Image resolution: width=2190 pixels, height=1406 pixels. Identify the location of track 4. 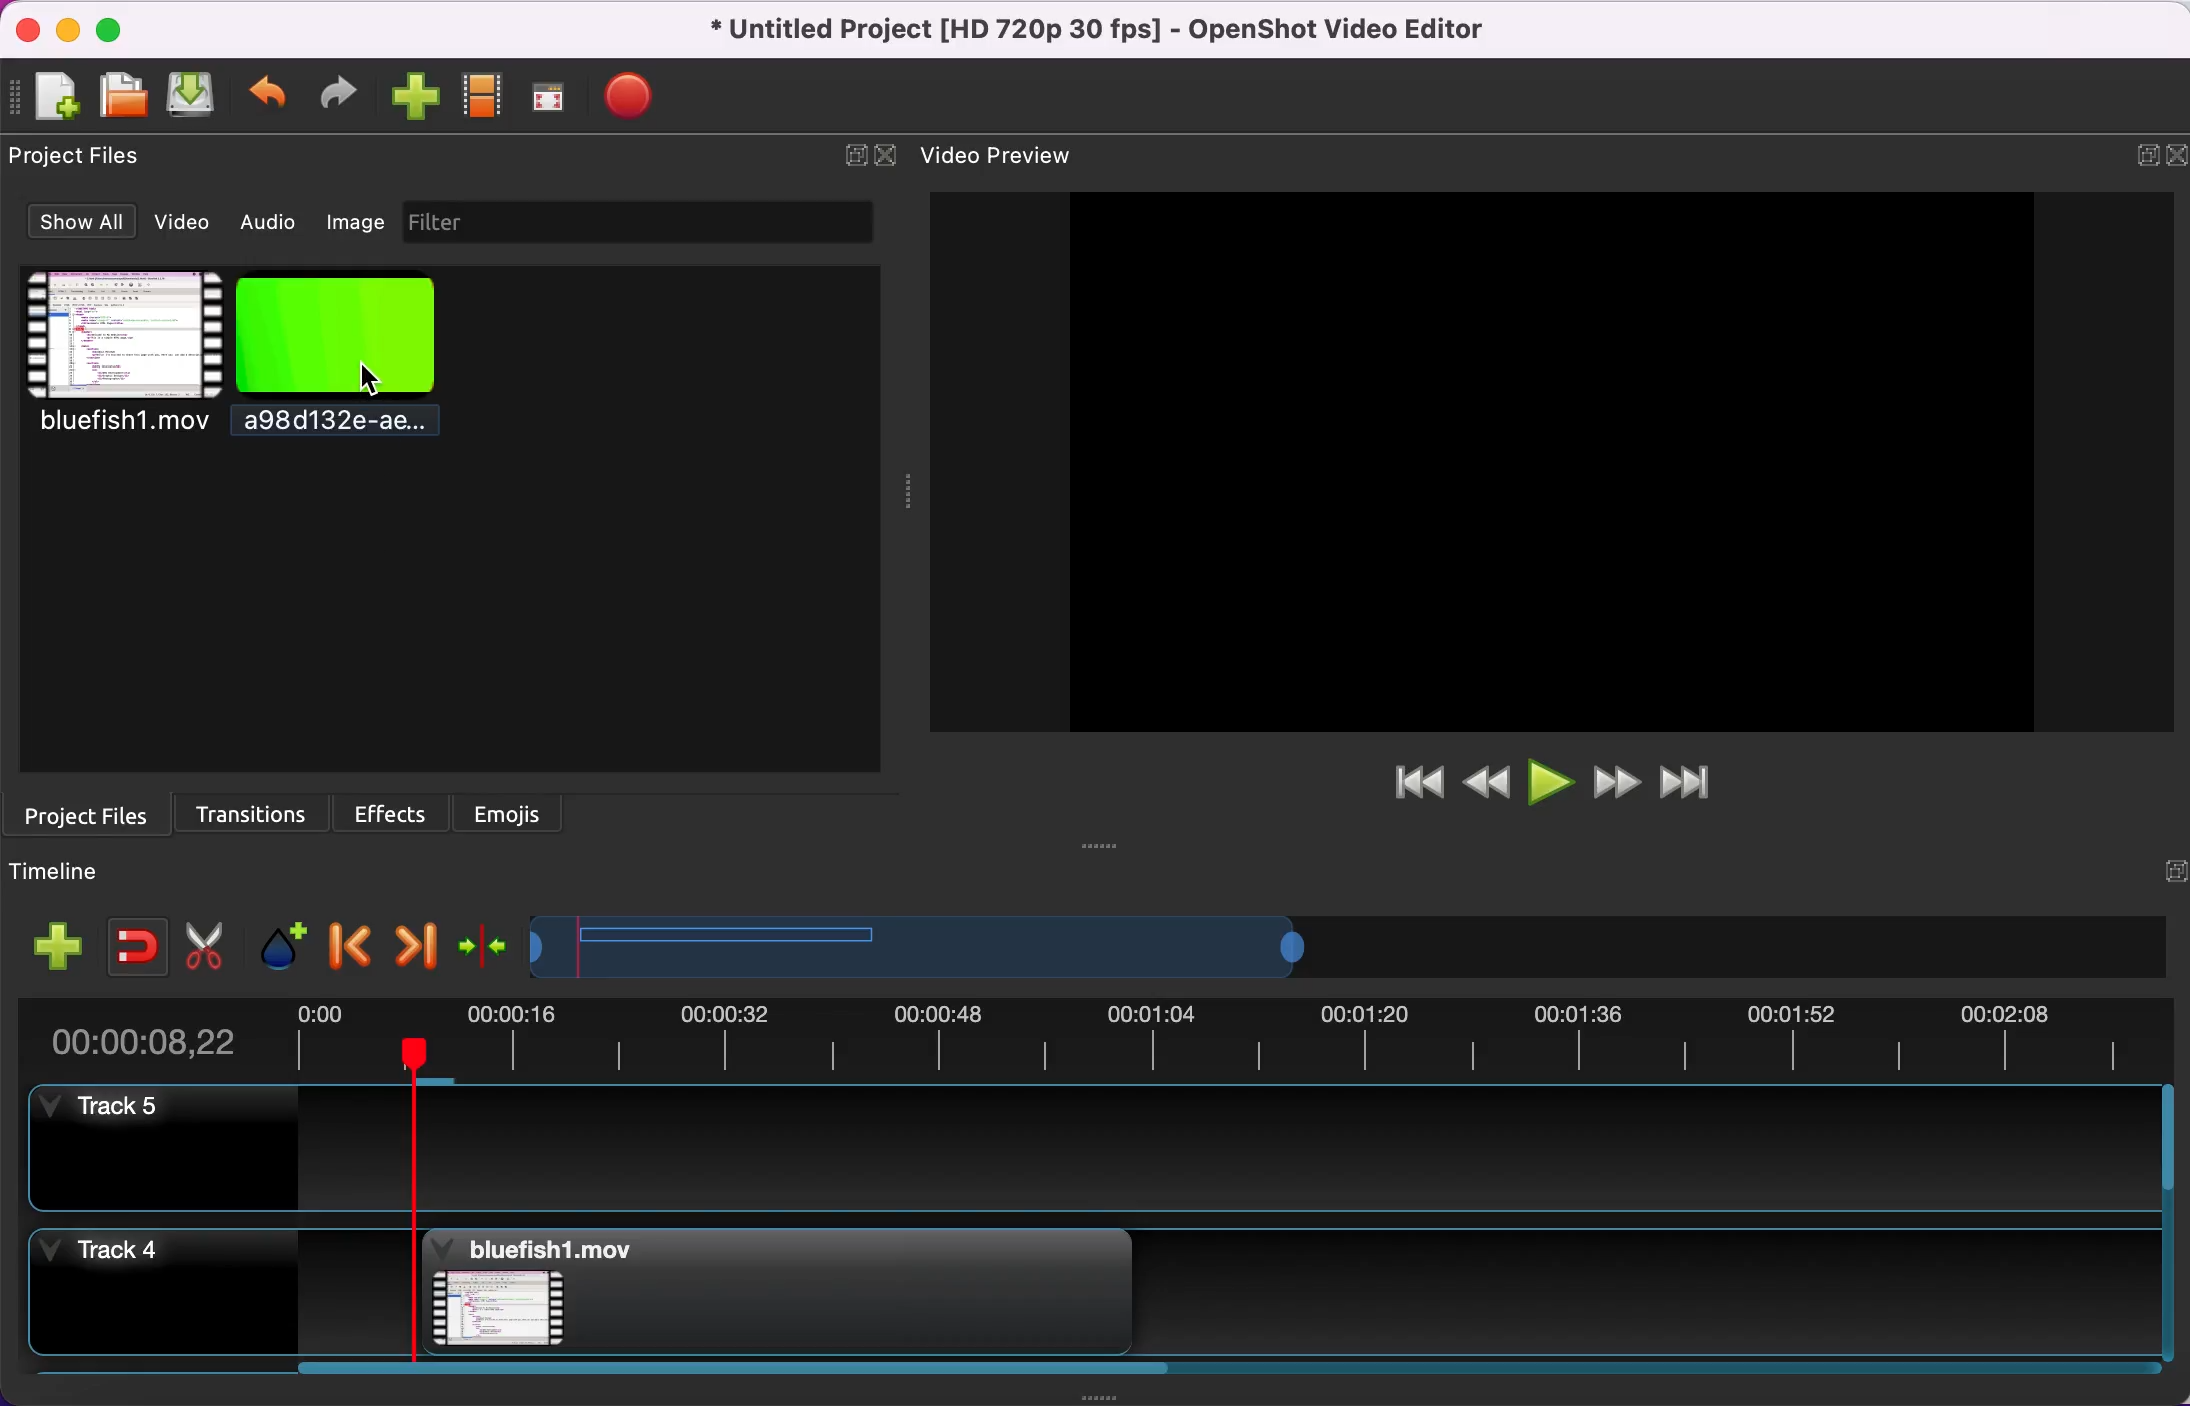
(160, 1287).